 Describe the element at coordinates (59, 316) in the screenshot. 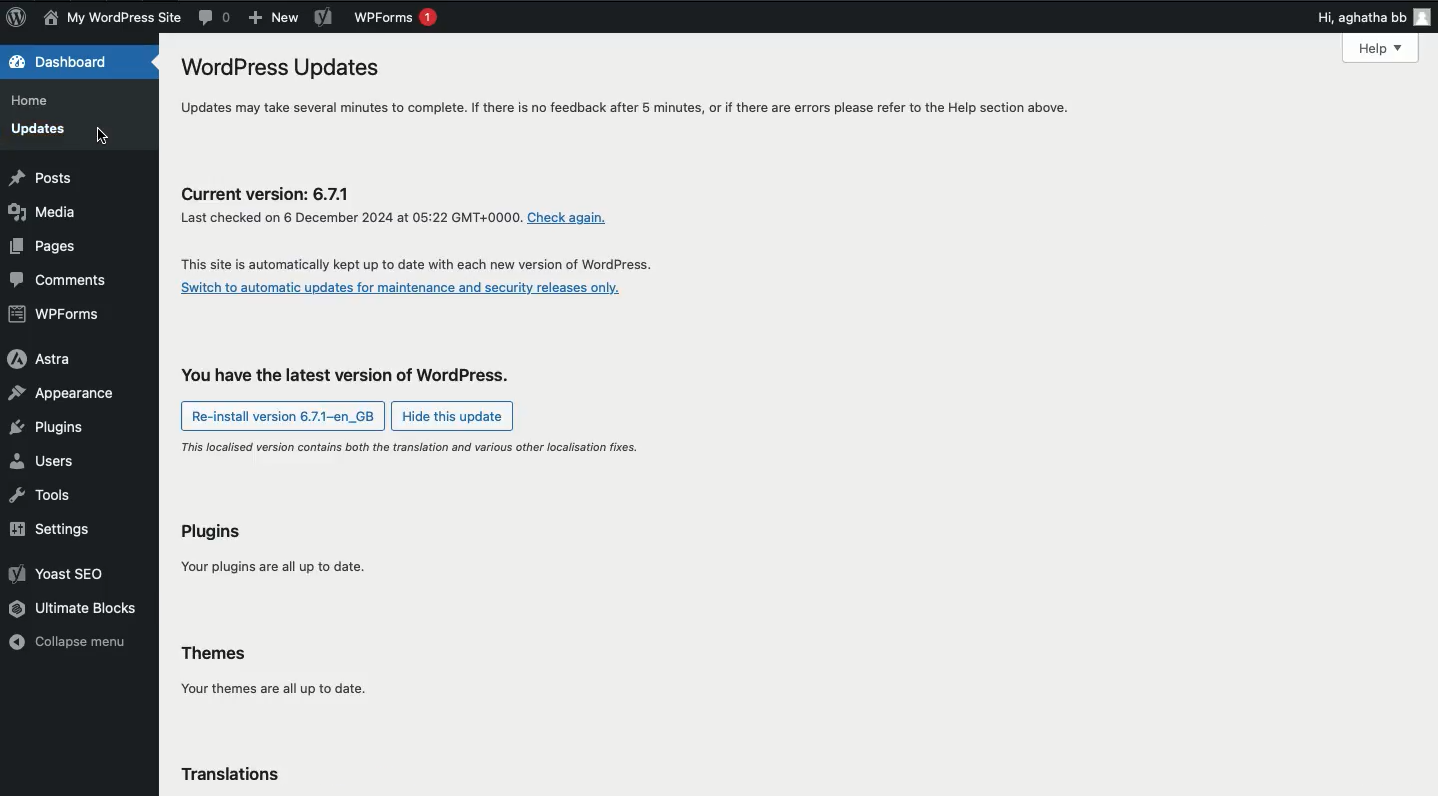

I see `WPForms` at that location.